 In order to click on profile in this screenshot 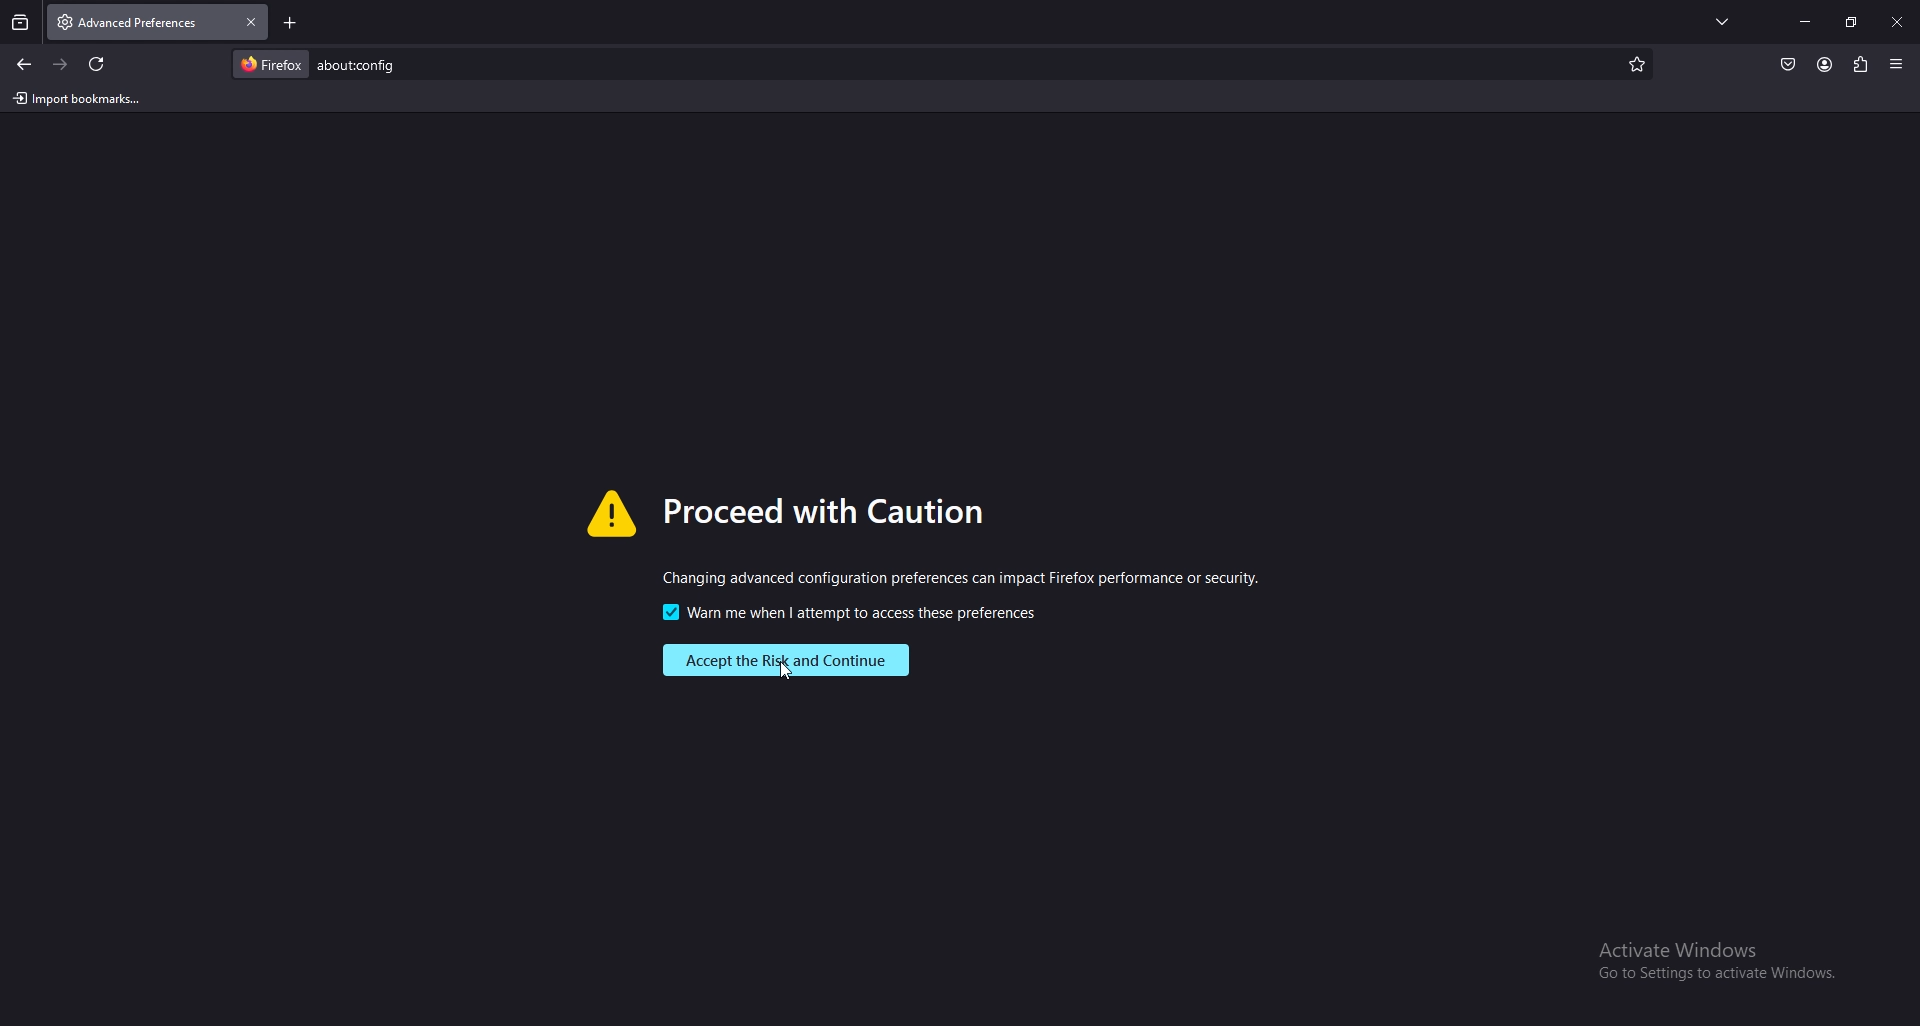, I will do `click(1824, 65)`.